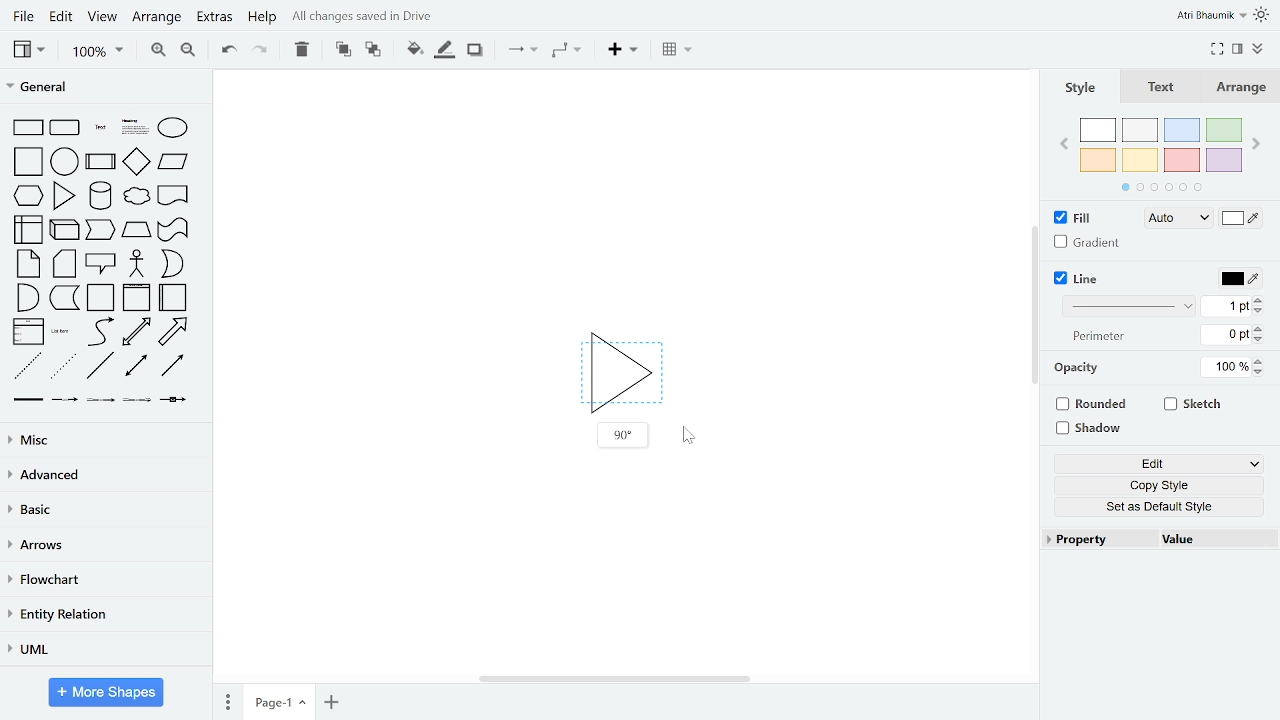  What do you see at coordinates (226, 51) in the screenshot?
I see `undo` at bounding box center [226, 51].